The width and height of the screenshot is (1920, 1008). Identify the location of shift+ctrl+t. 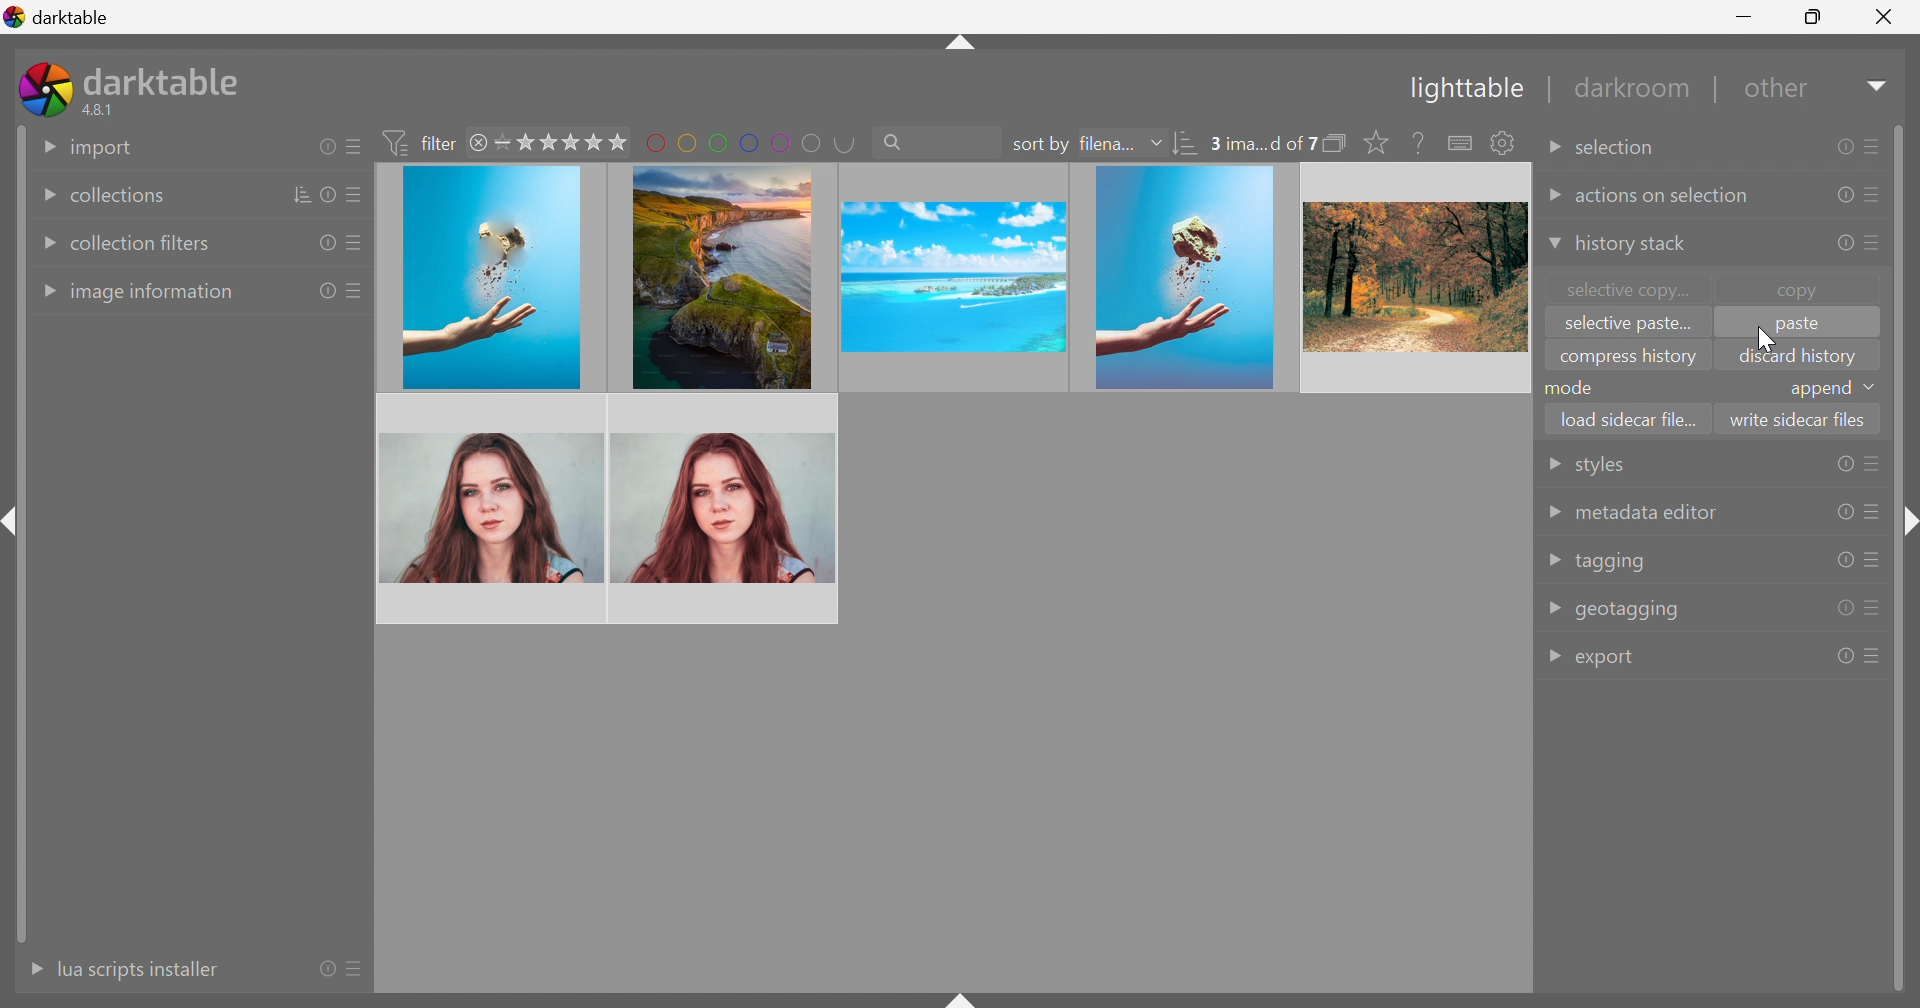
(958, 46).